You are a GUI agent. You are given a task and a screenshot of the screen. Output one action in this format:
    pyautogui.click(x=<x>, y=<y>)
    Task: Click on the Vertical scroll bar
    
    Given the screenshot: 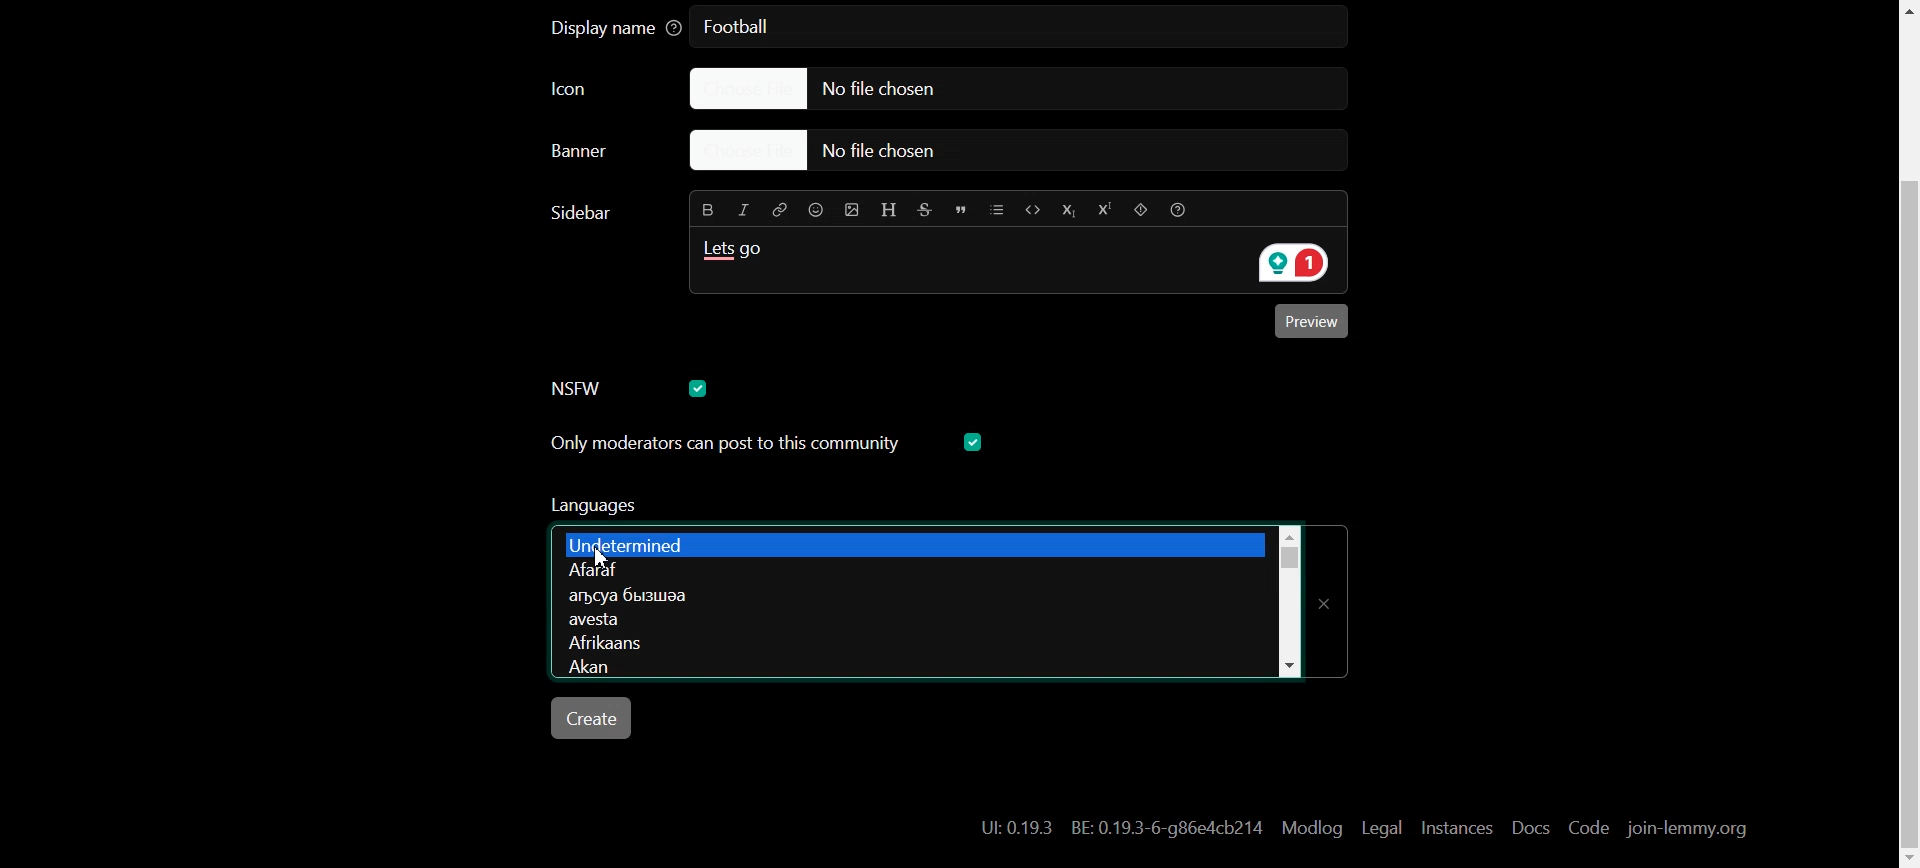 What is the action you would take?
    pyautogui.click(x=1288, y=598)
    